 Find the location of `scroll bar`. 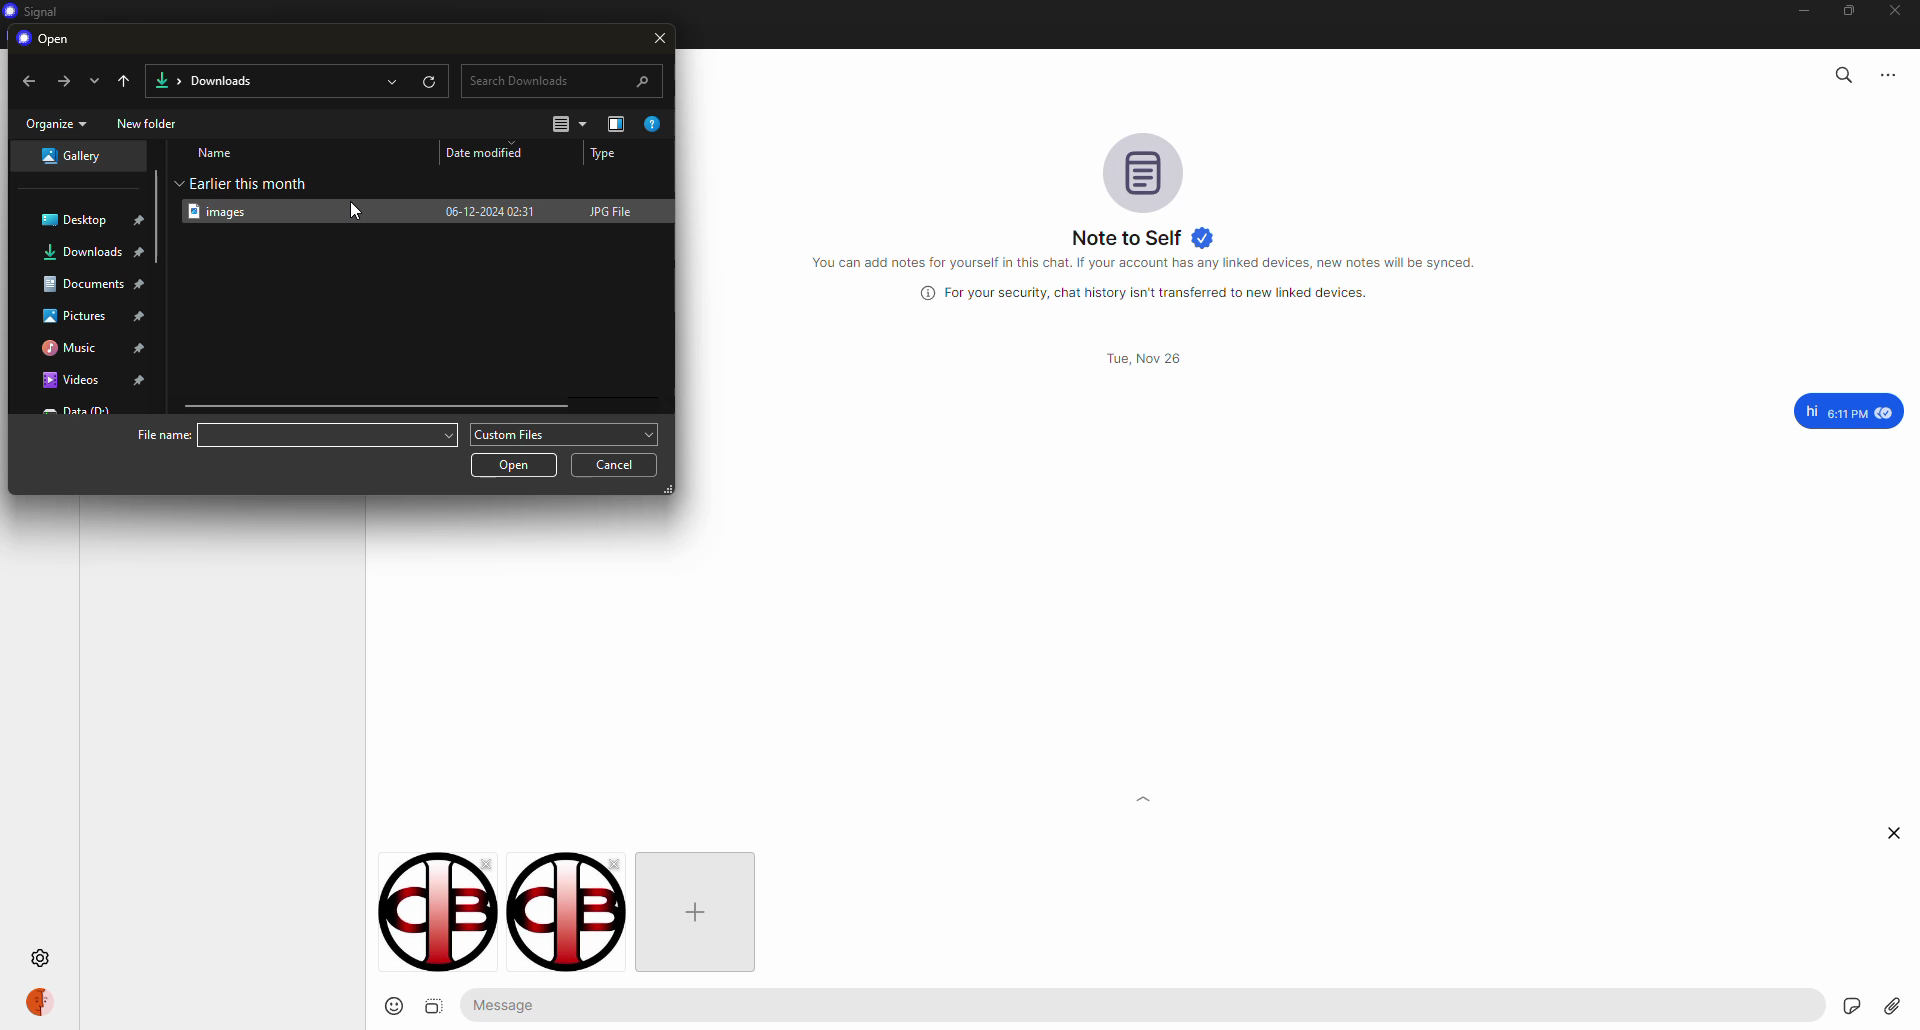

scroll bar is located at coordinates (380, 406).